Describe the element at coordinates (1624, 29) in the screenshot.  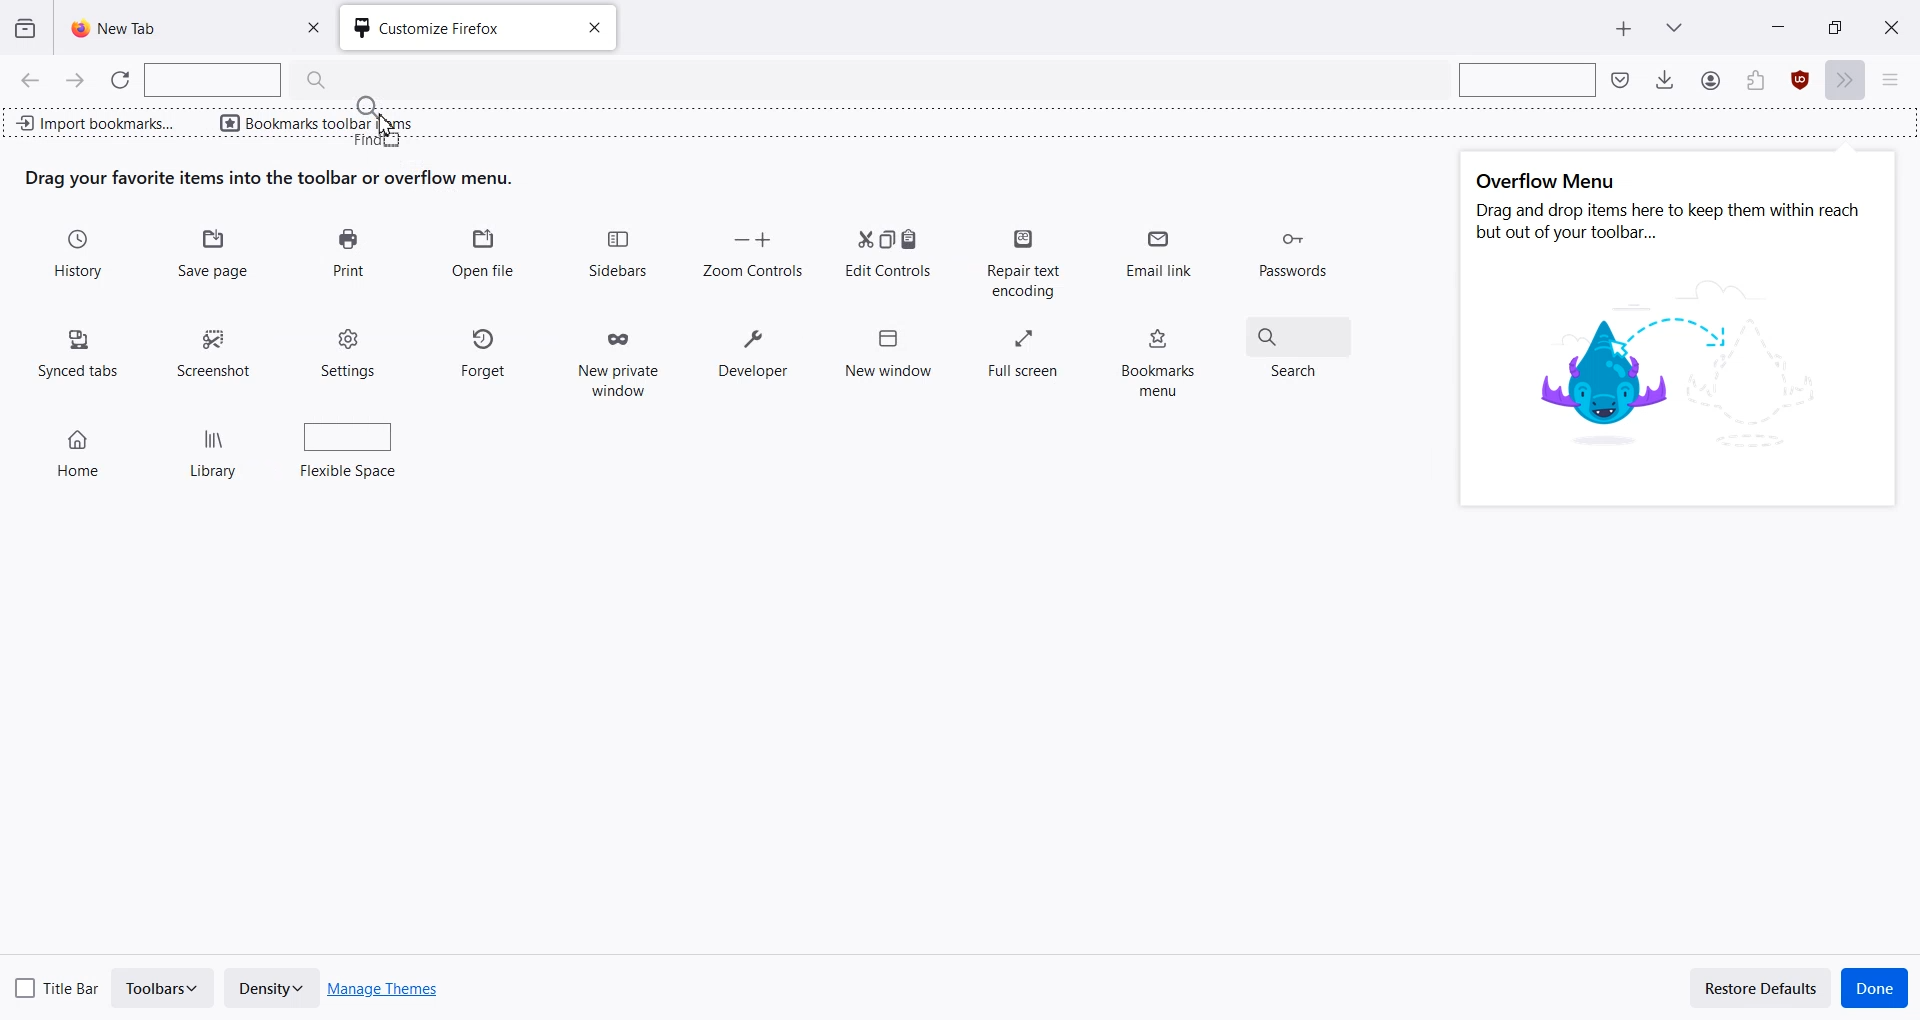
I see `New Tab` at that location.